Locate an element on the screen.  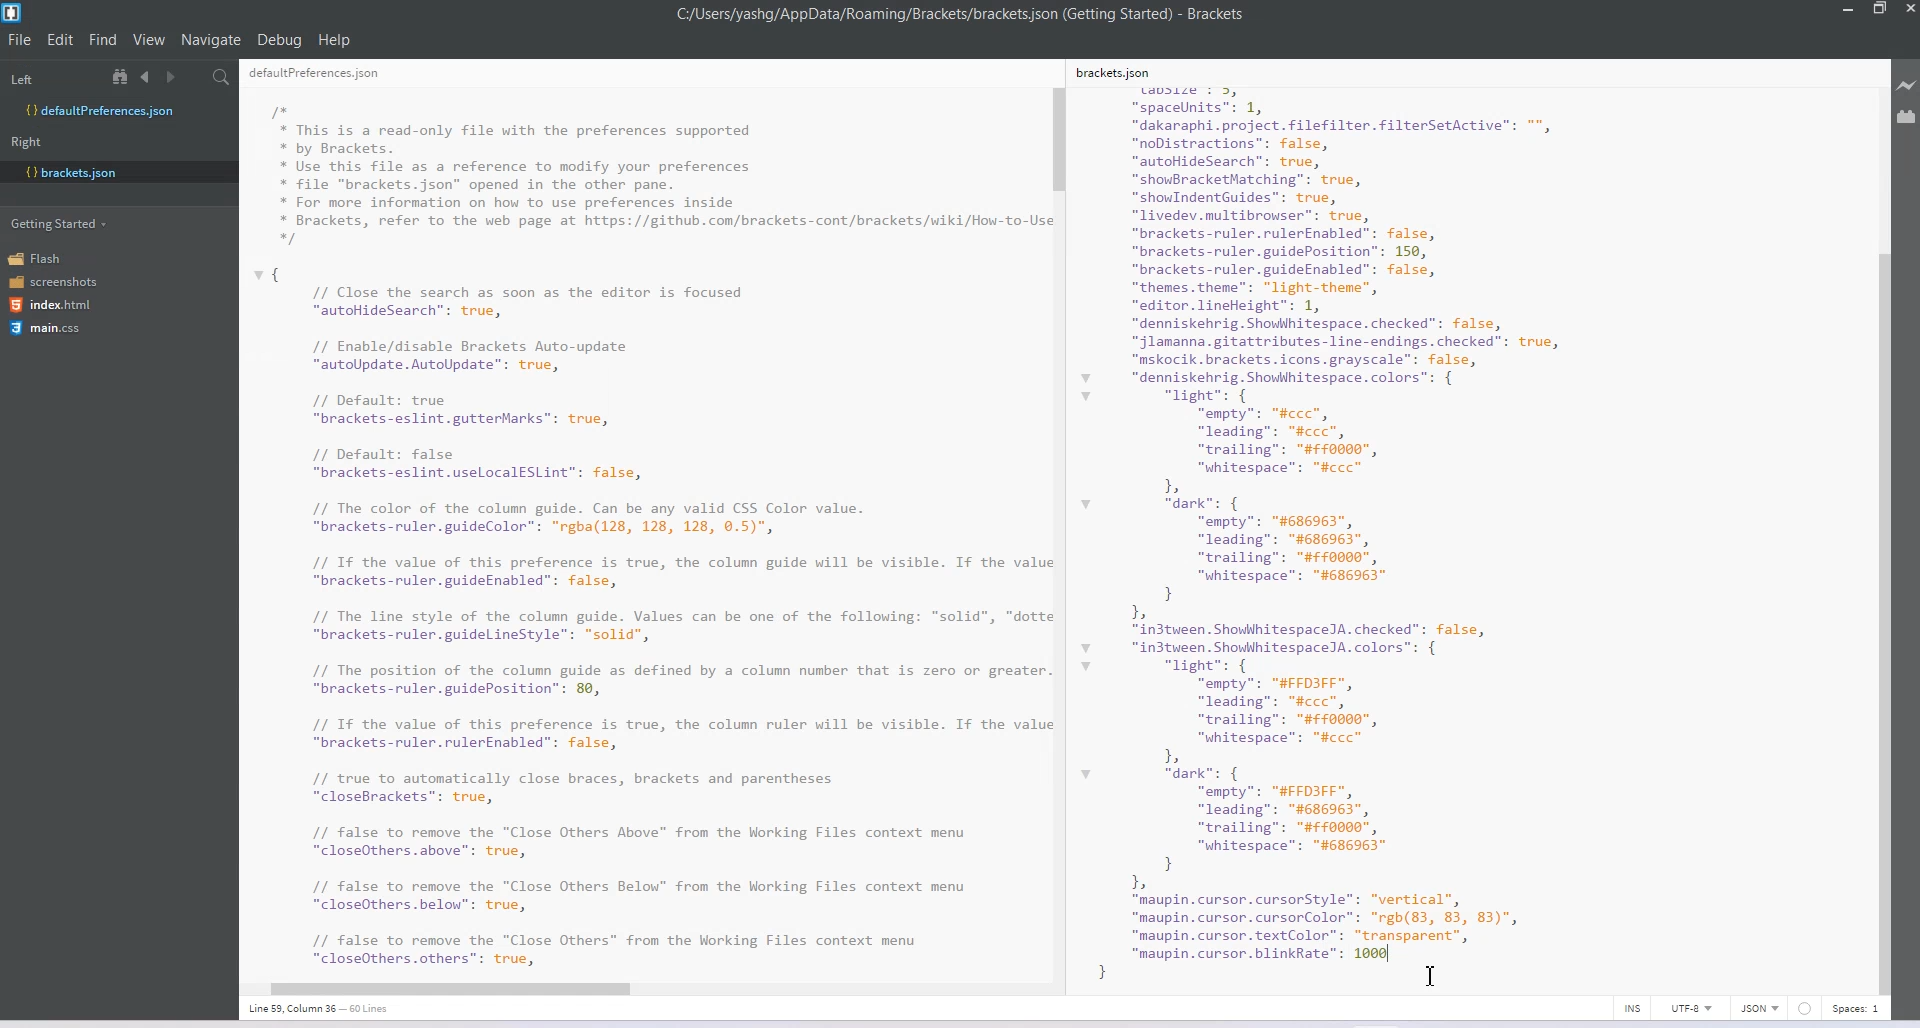
JSON is located at coordinates (1761, 1008).